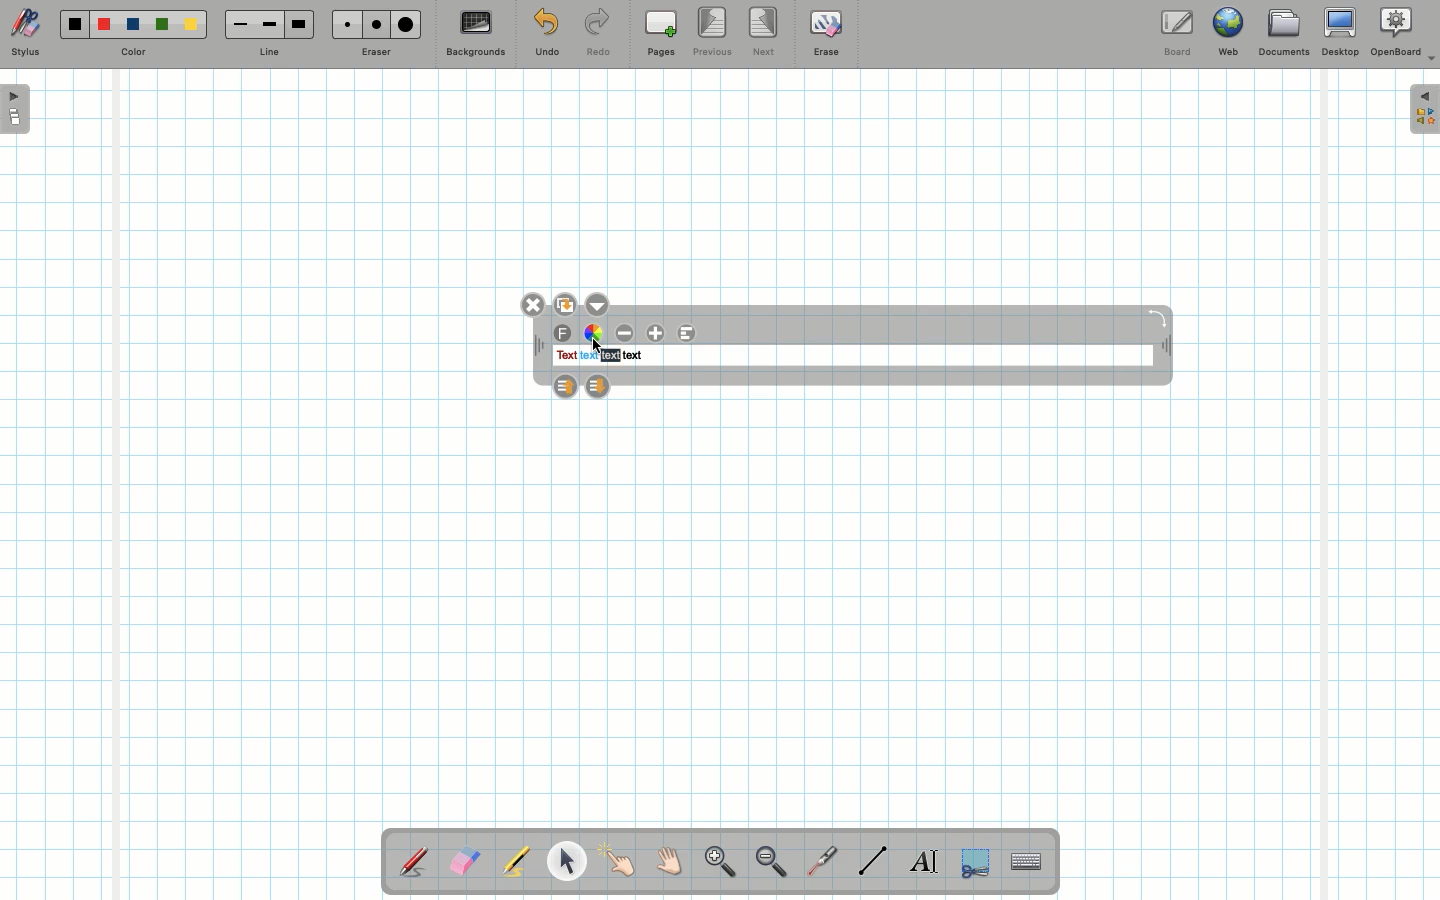 This screenshot has width=1440, height=900. What do you see at coordinates (618, 861) in the screenshot?
I see `Pointer` at bounding box center [618, 861].